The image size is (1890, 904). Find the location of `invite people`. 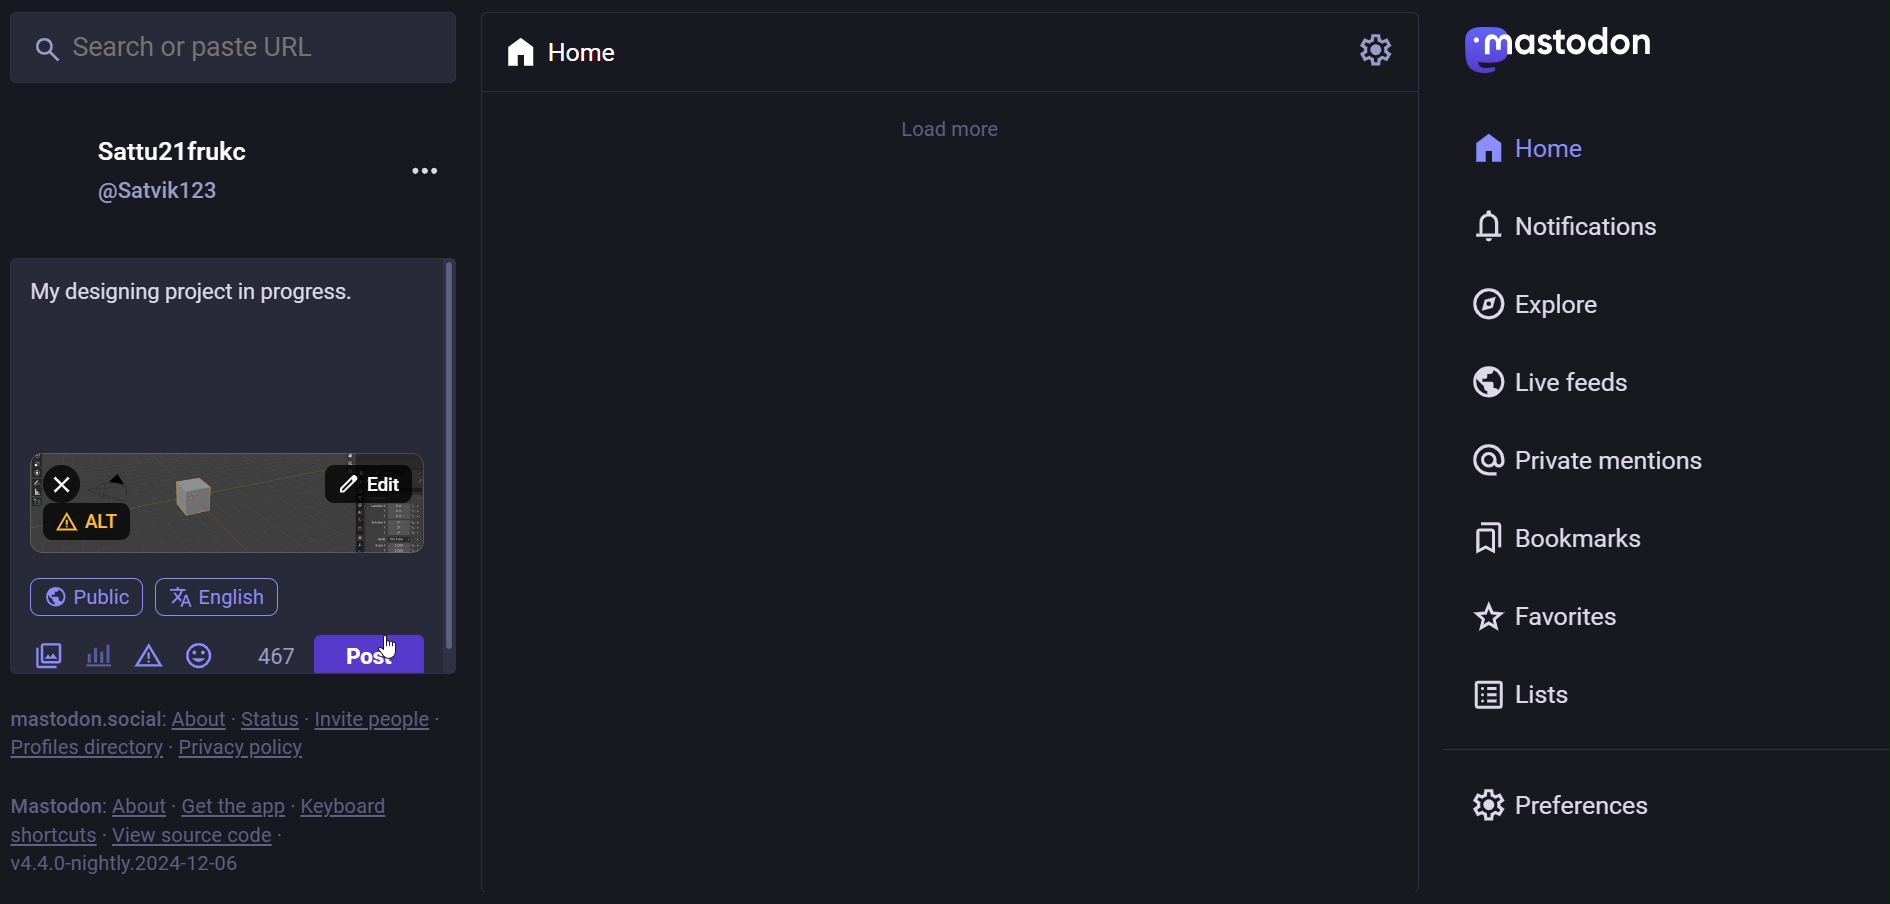

invite people is located at coordinates (376, 717).